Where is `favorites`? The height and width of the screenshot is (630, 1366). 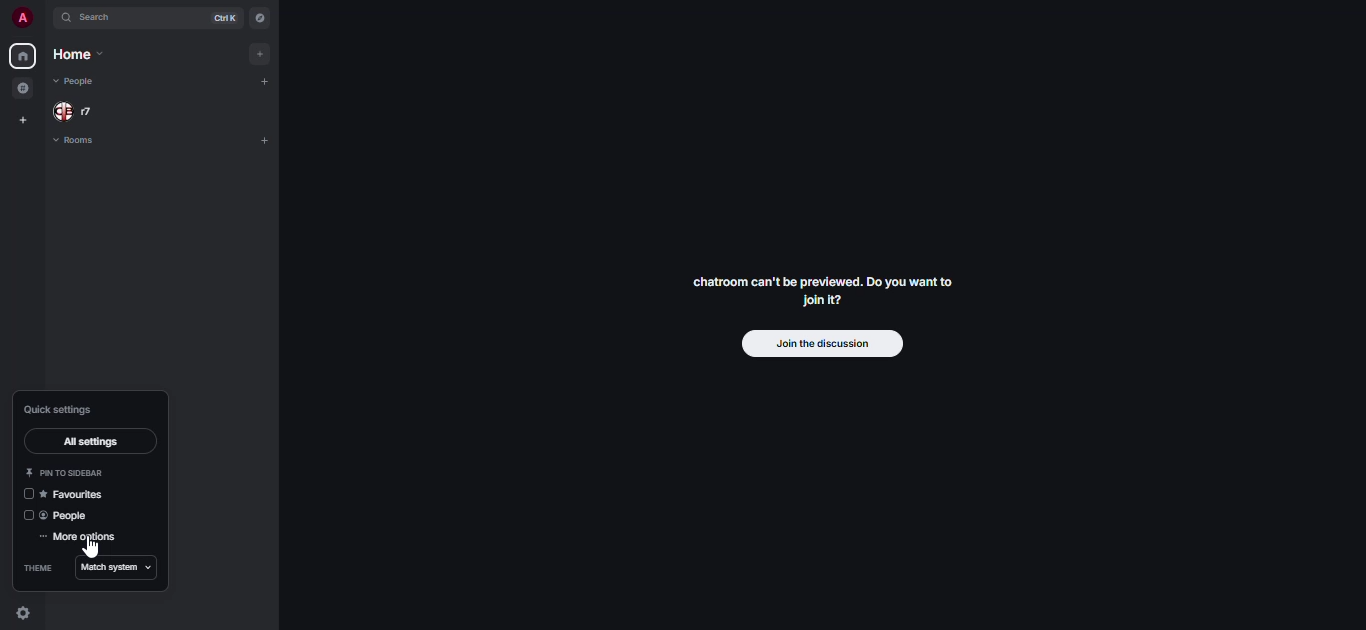 favorites is located at coordinates (80, 494).